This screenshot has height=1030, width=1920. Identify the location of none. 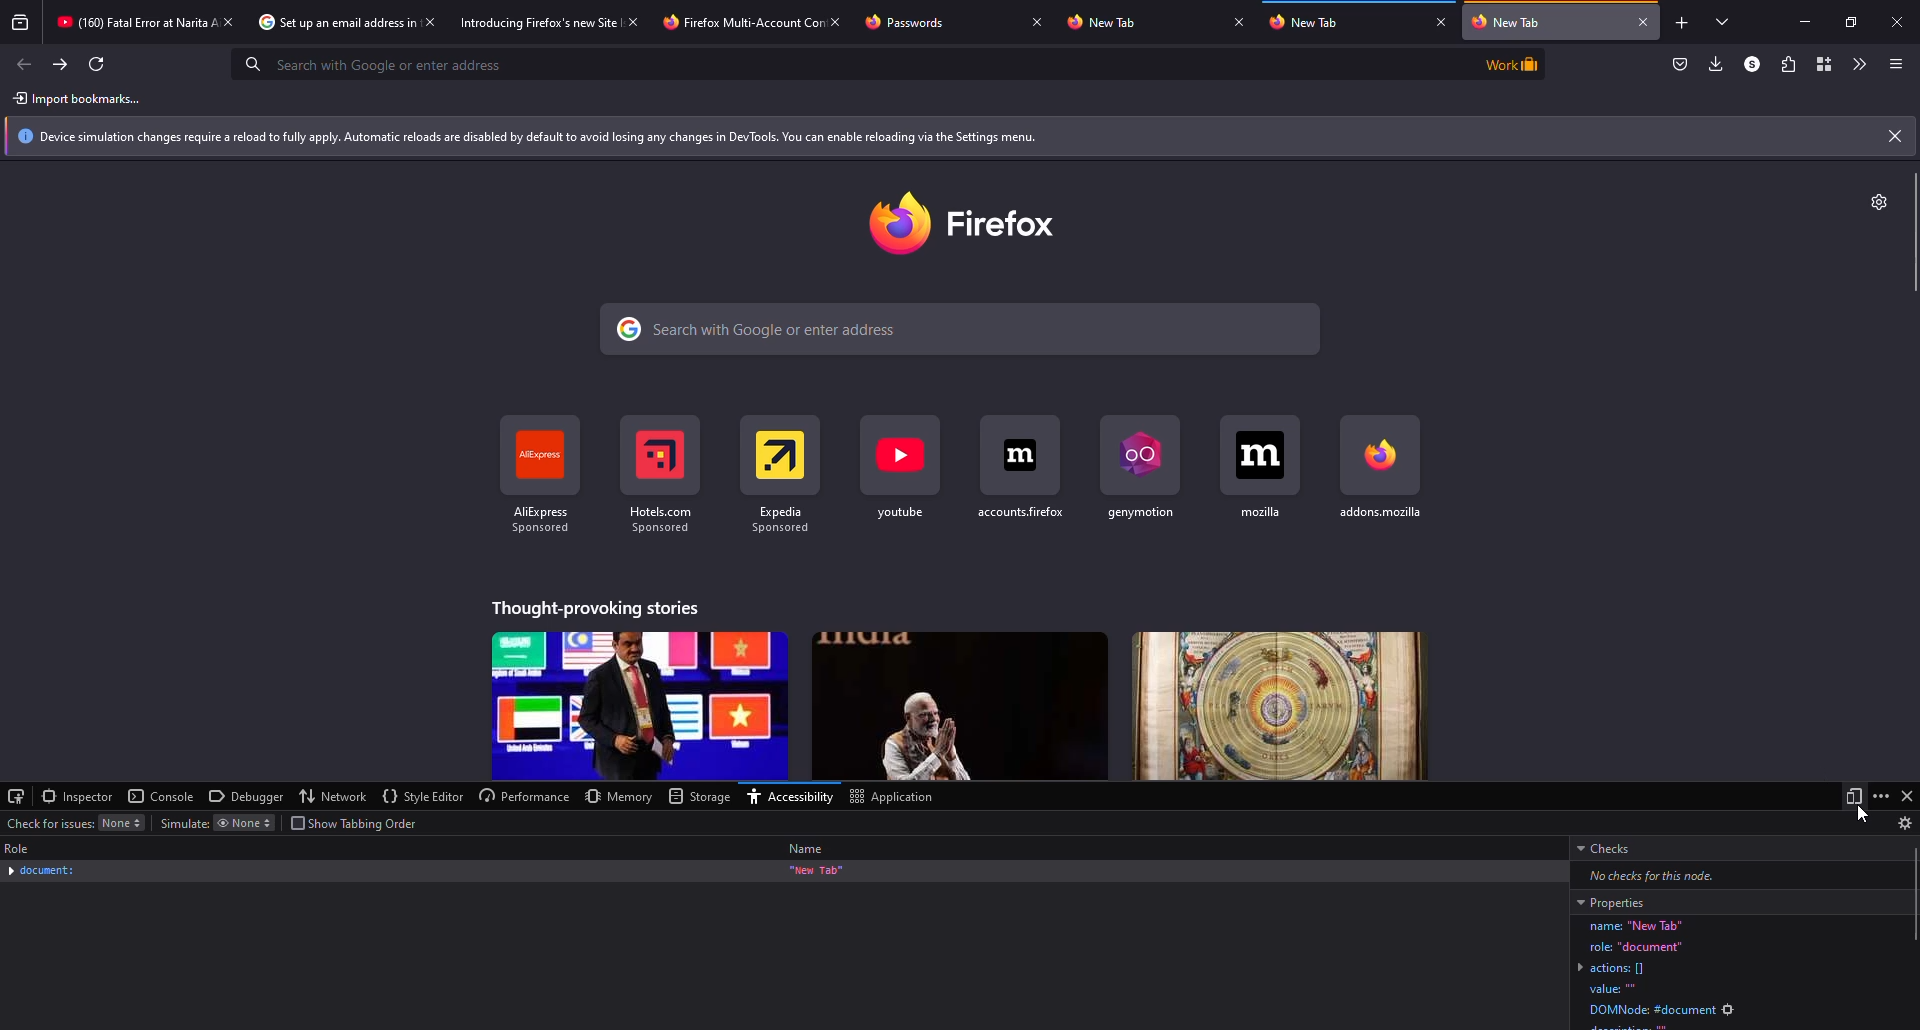
(242, 824).